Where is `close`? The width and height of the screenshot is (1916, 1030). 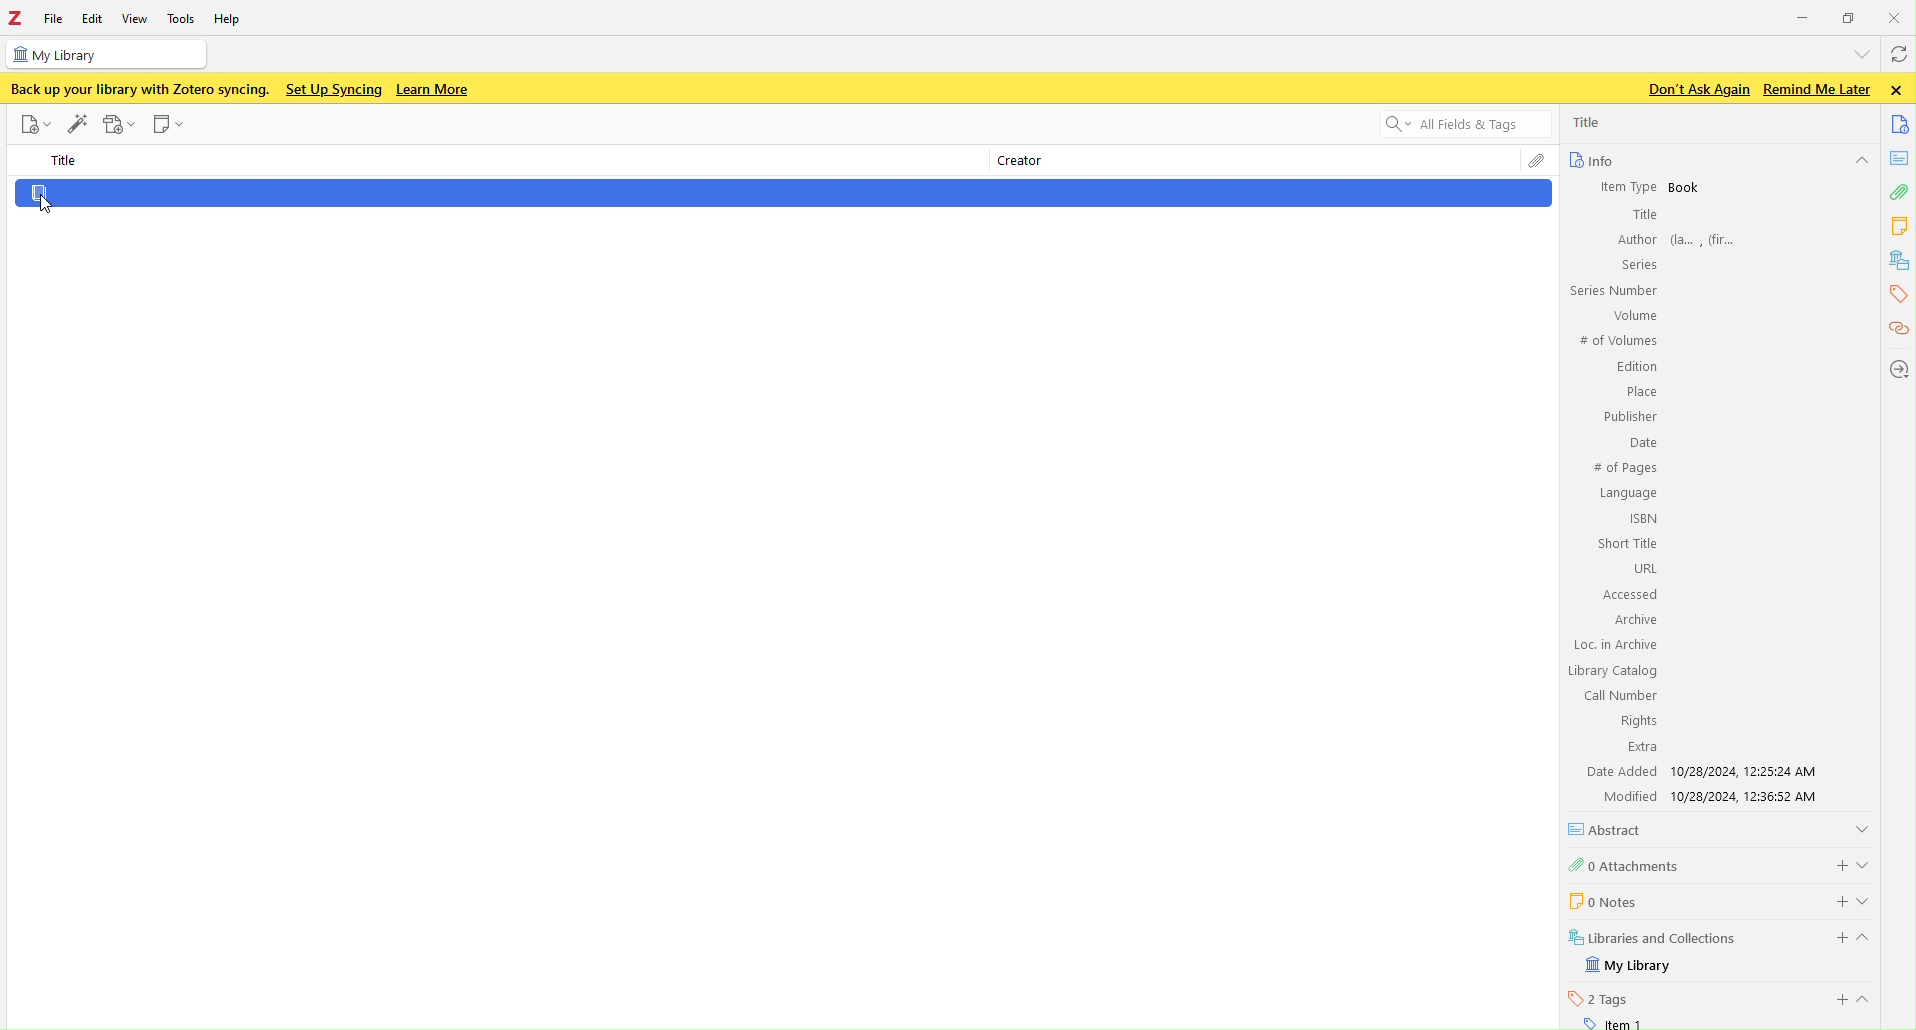
close is located at coordinates (1898, 18).